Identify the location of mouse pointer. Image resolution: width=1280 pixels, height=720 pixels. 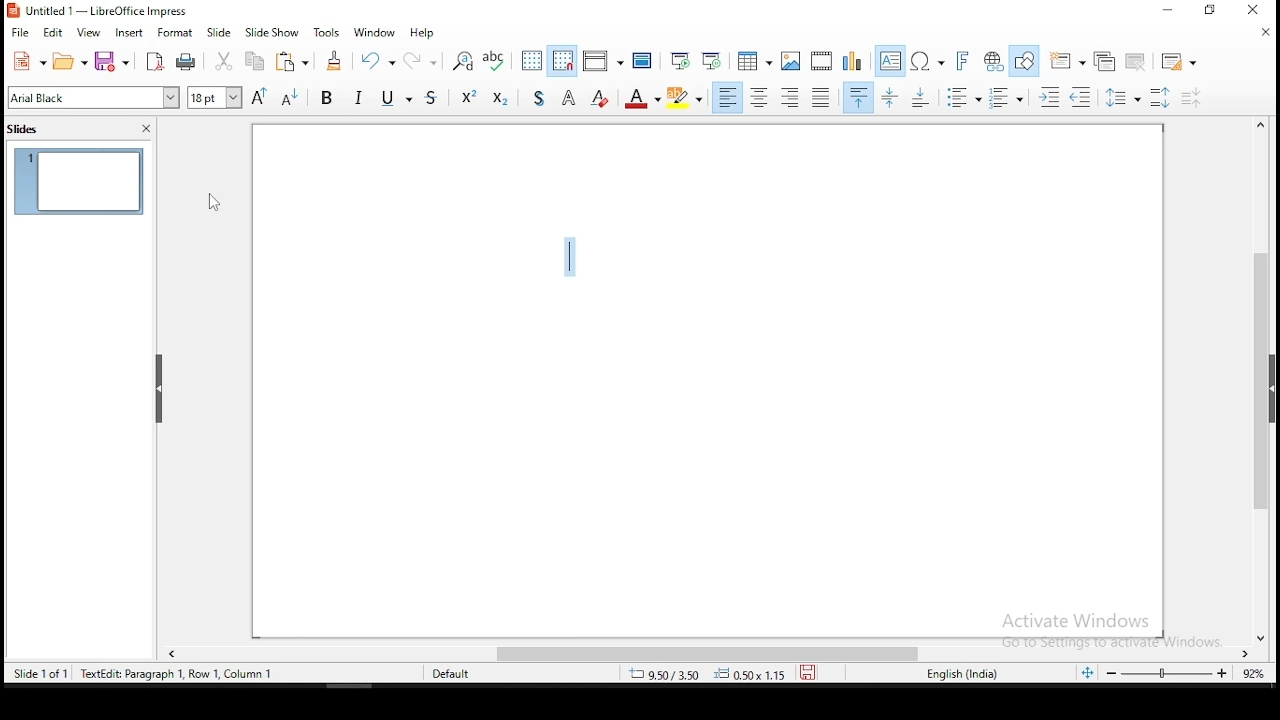
(215, 203).